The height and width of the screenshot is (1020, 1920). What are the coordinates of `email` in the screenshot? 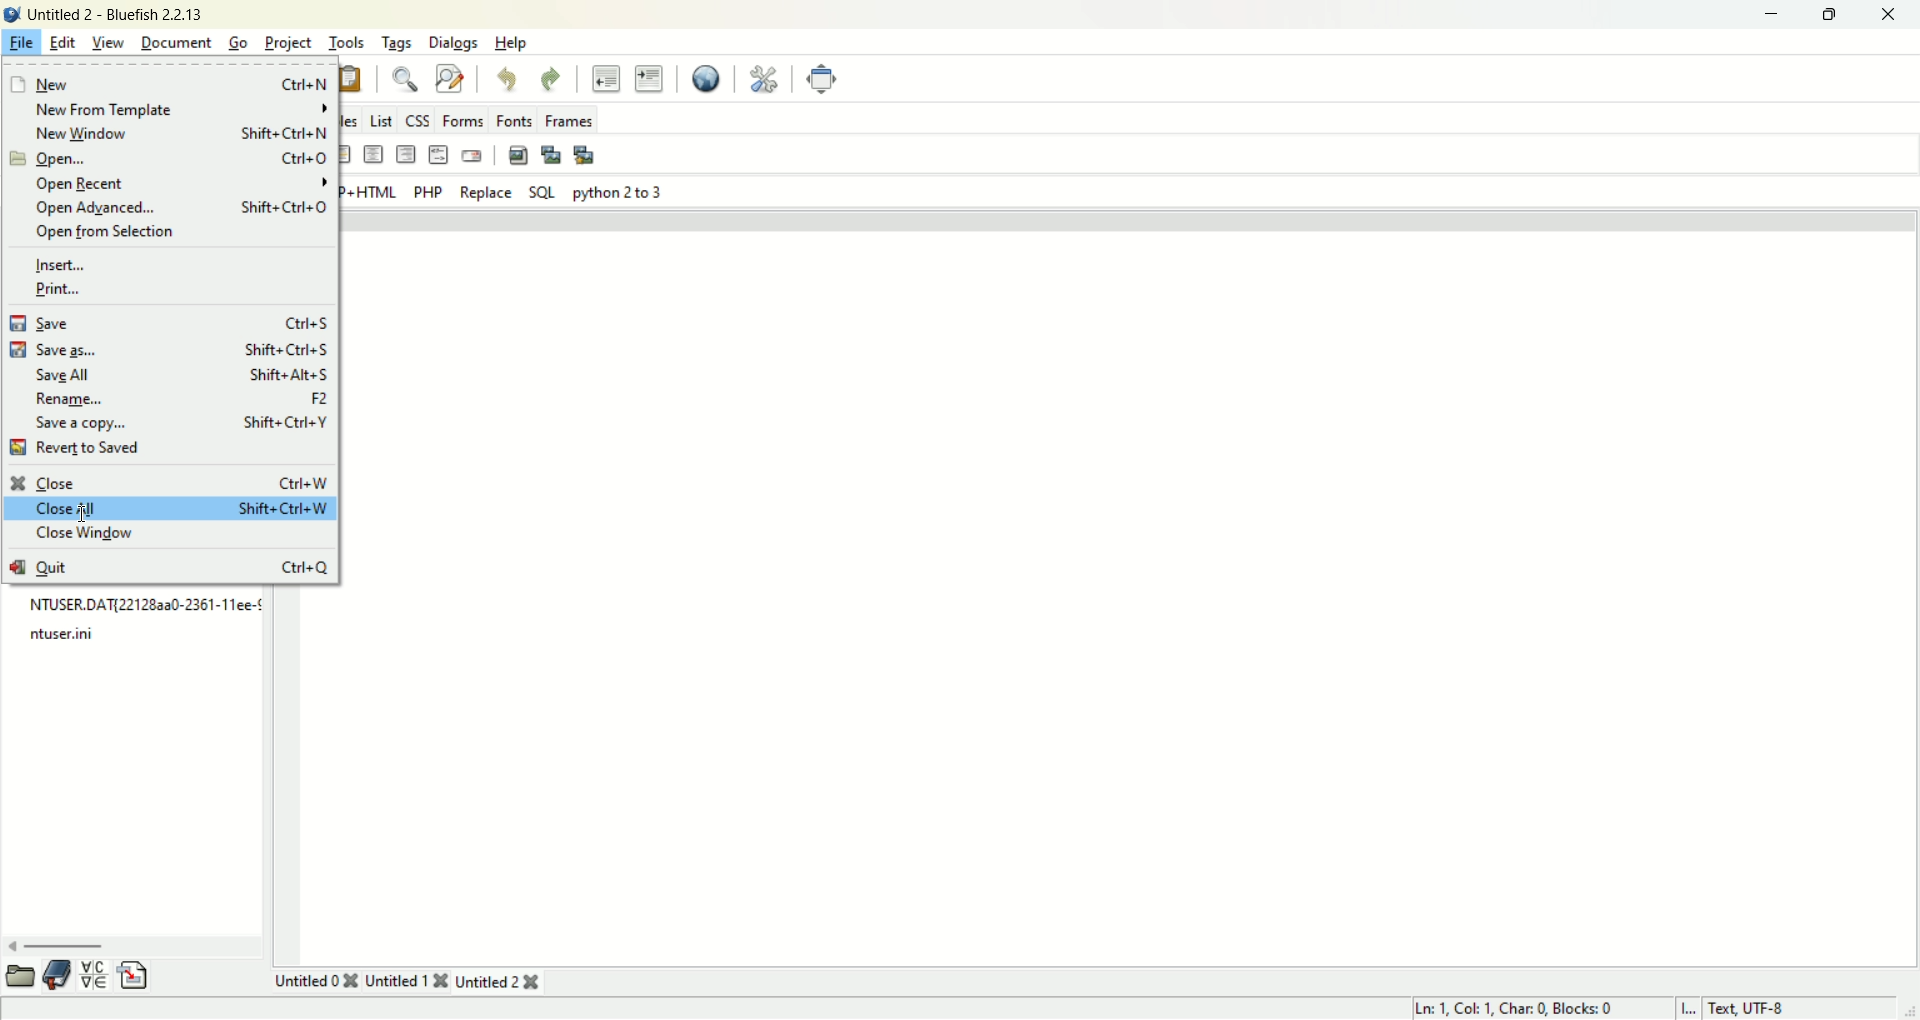 It's located at (471, 154).